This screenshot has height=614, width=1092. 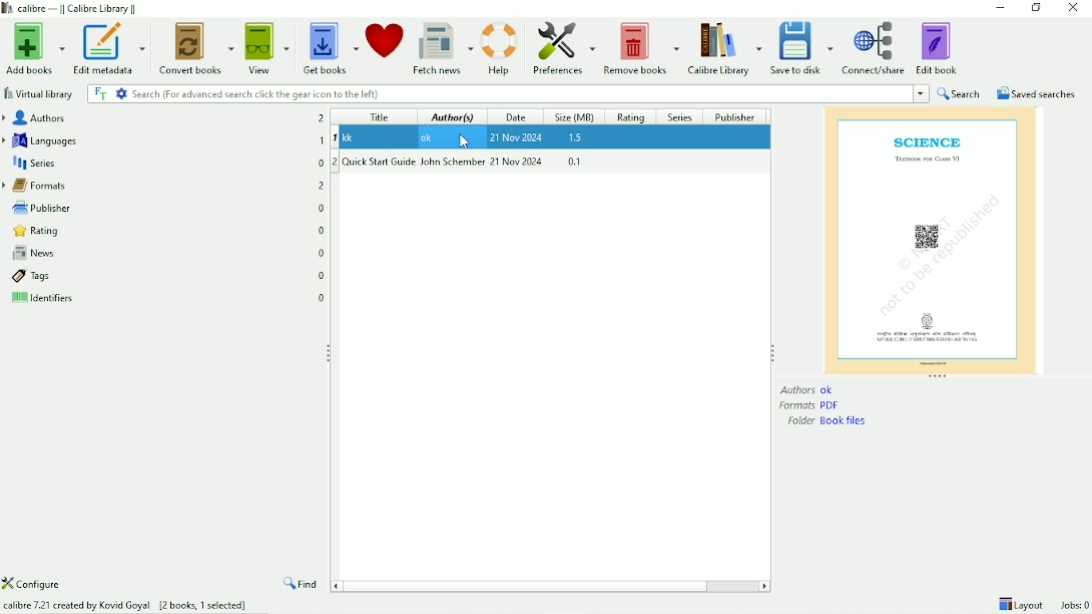 I want to click on Close, so click(x=1073, y=8).